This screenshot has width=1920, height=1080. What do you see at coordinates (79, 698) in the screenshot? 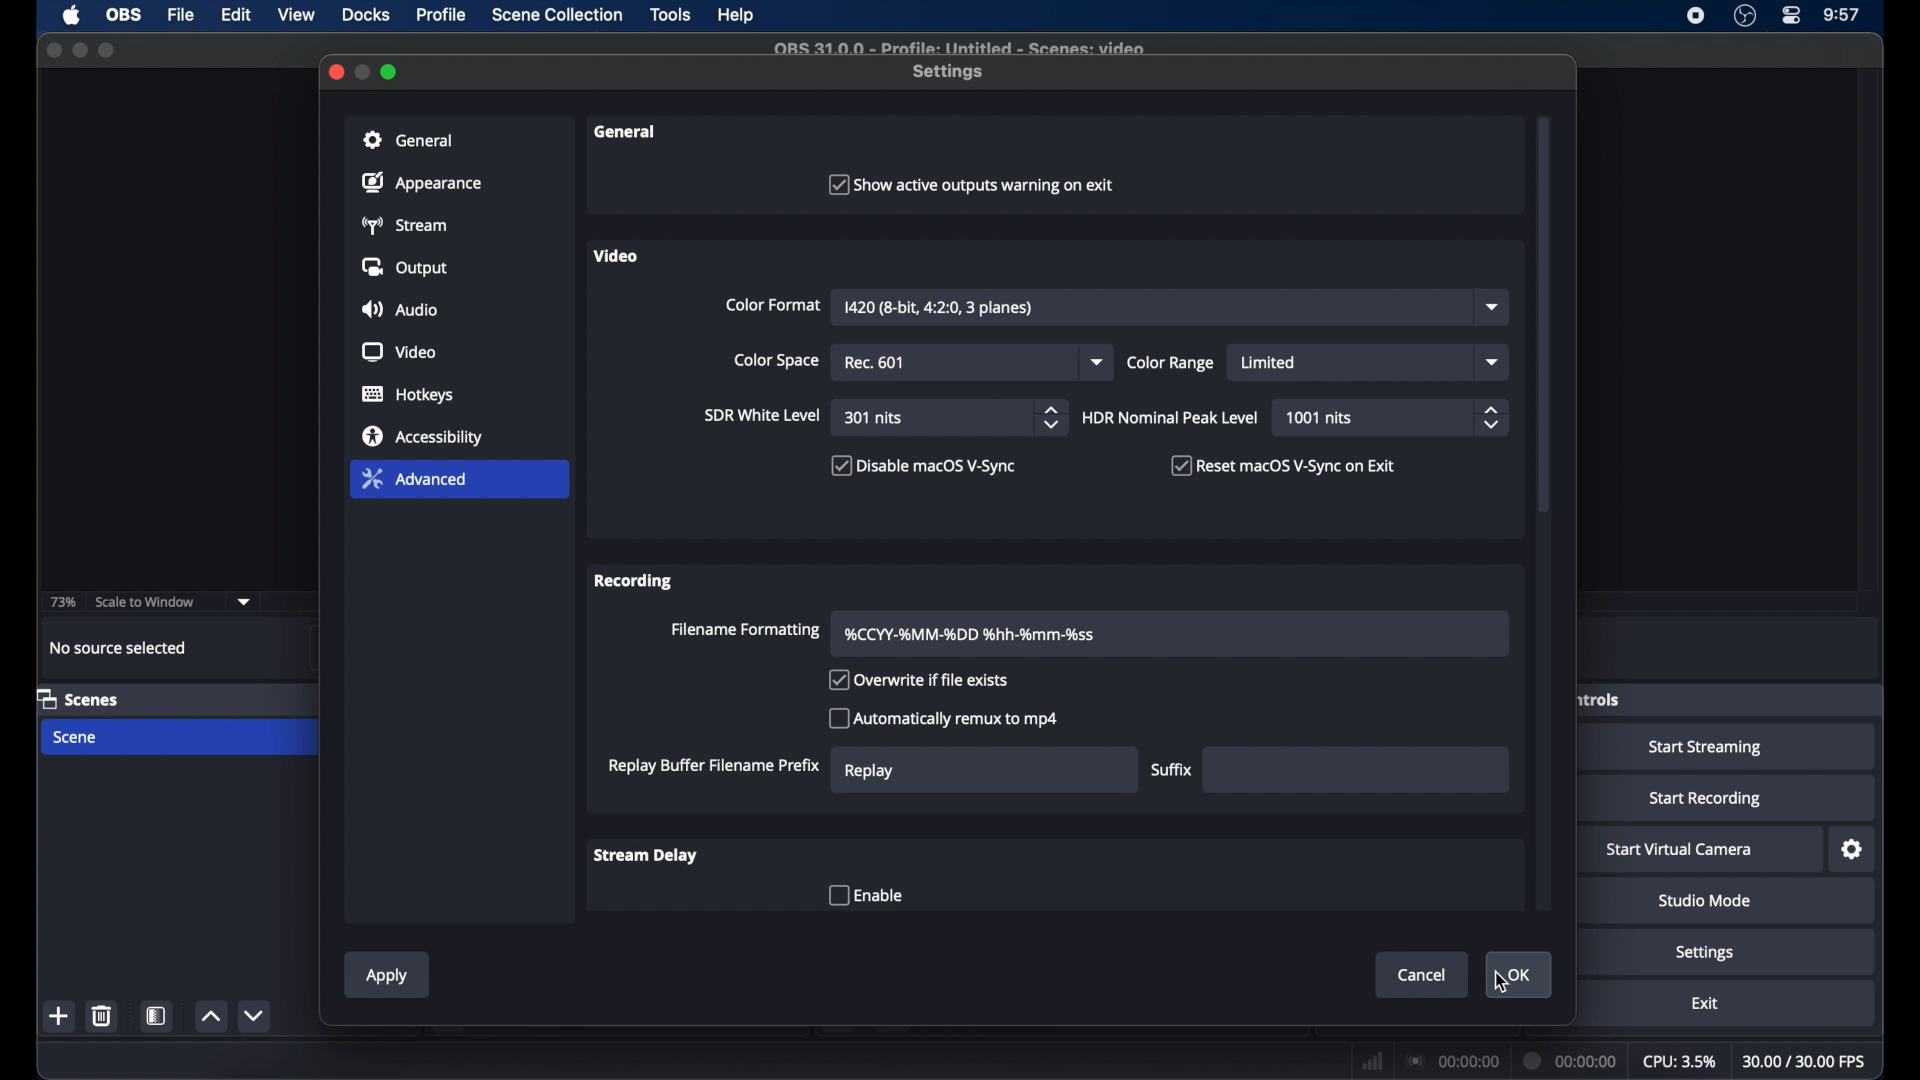
I see `scenes` at bounding box center [79, 698].